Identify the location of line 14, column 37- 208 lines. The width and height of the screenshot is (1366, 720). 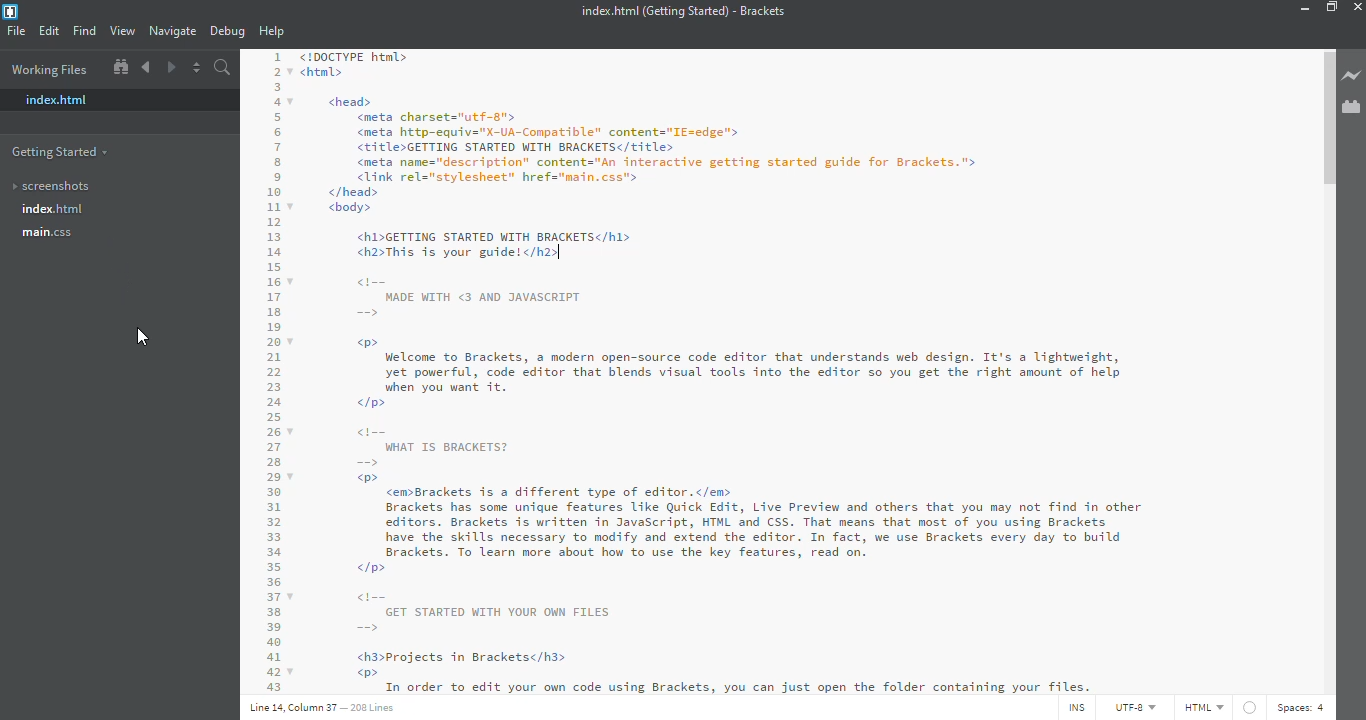
(354, 707).